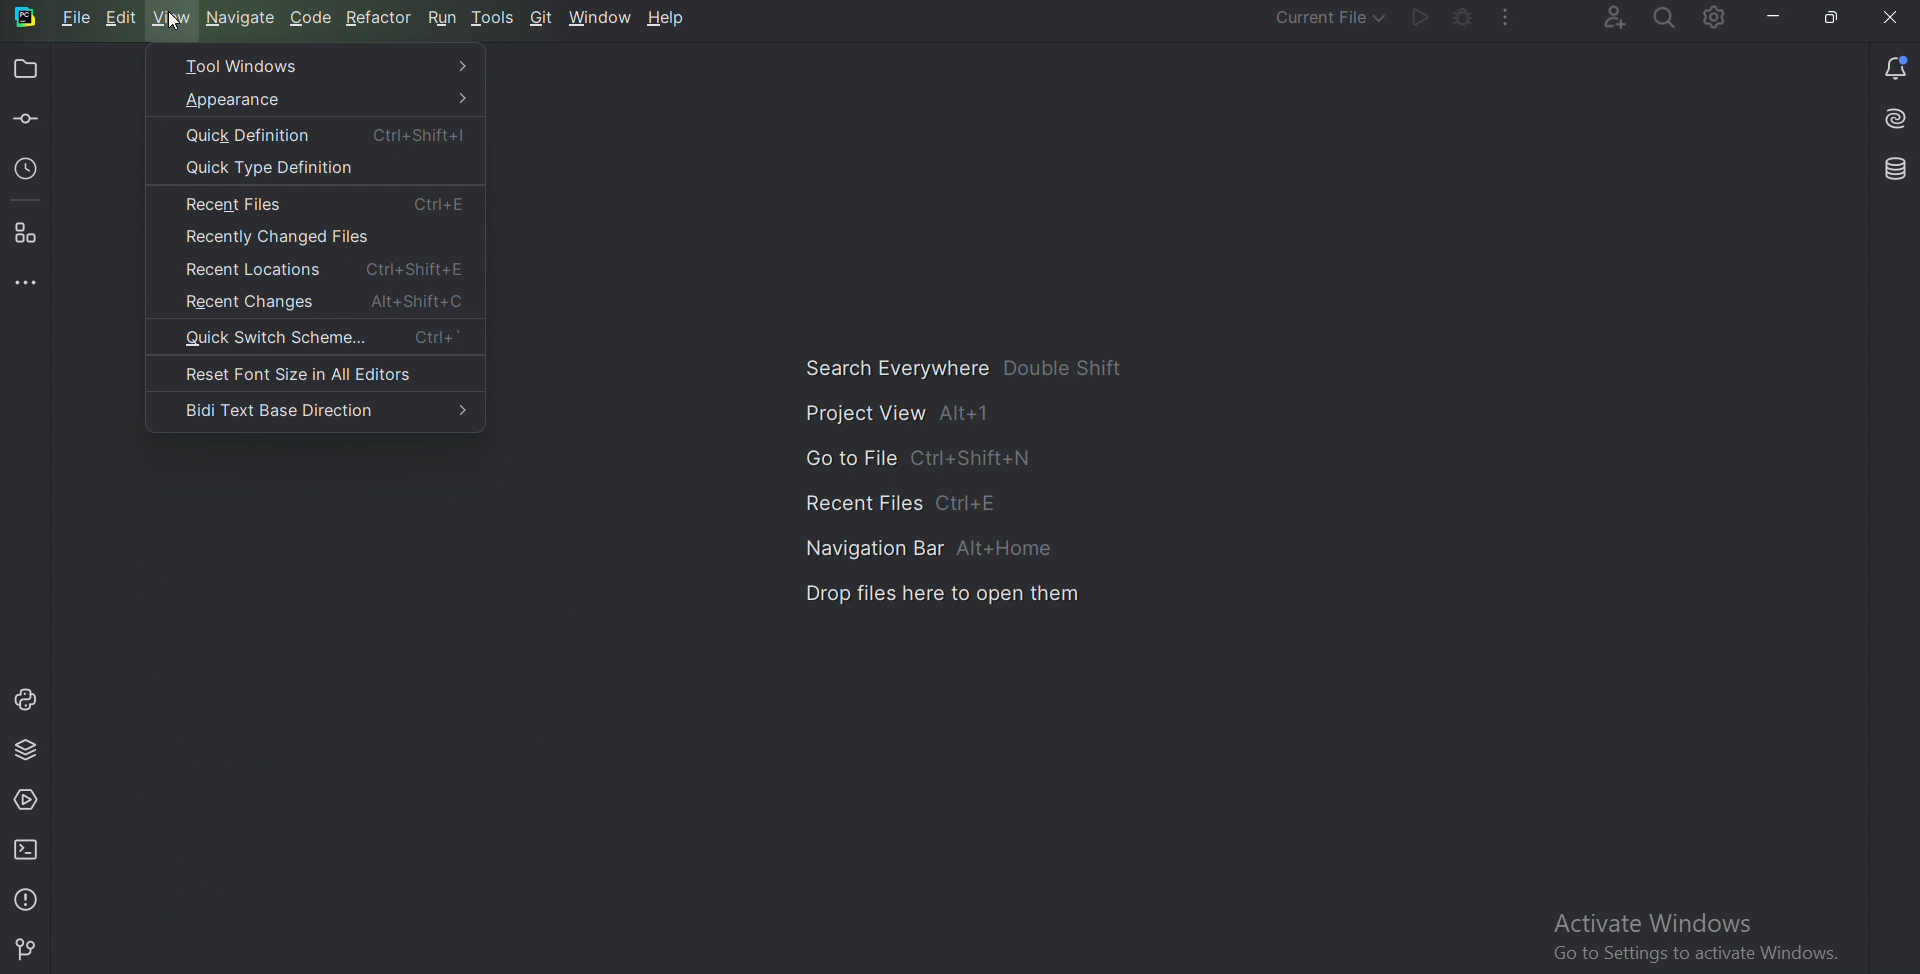  Describe the element at coordinates (898, 412) in the screenshot. I see `Project view` at that location.